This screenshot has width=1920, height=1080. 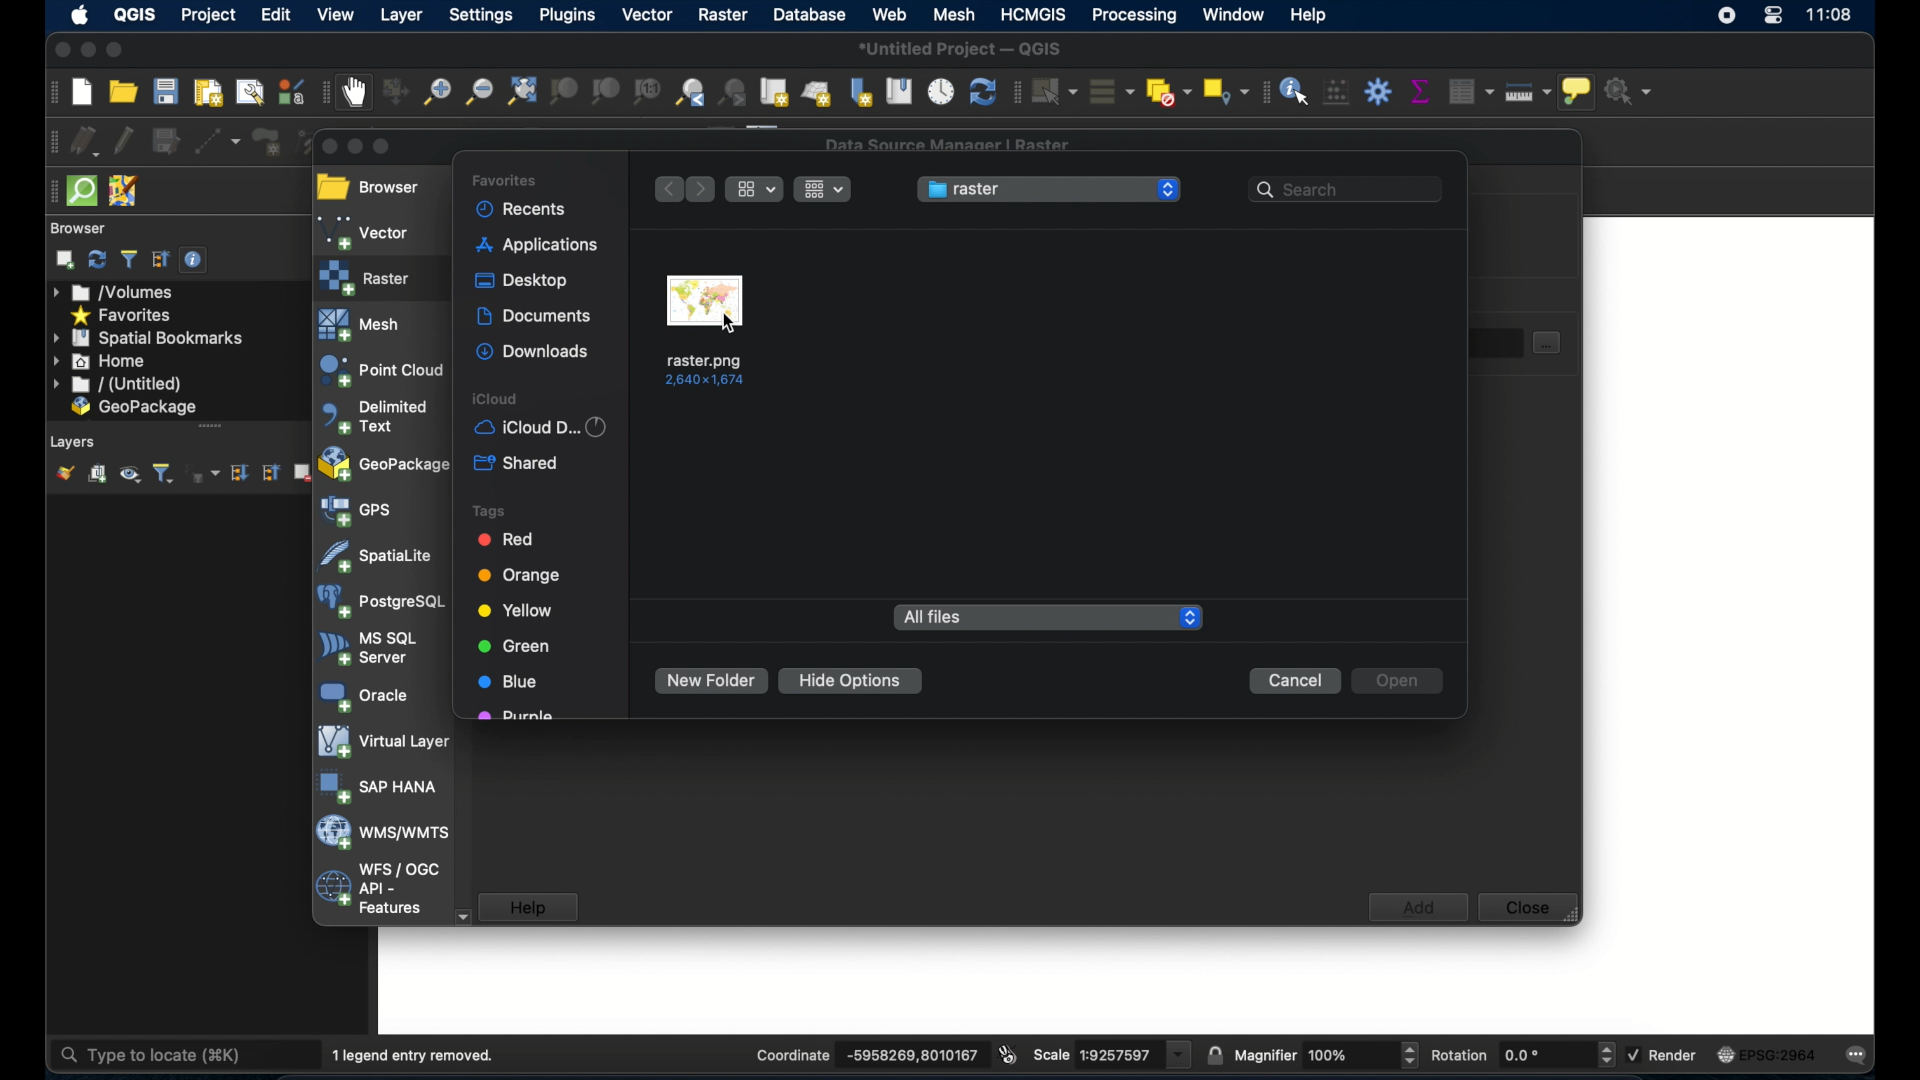 I want to click on vector, so click(x=367, y=230).